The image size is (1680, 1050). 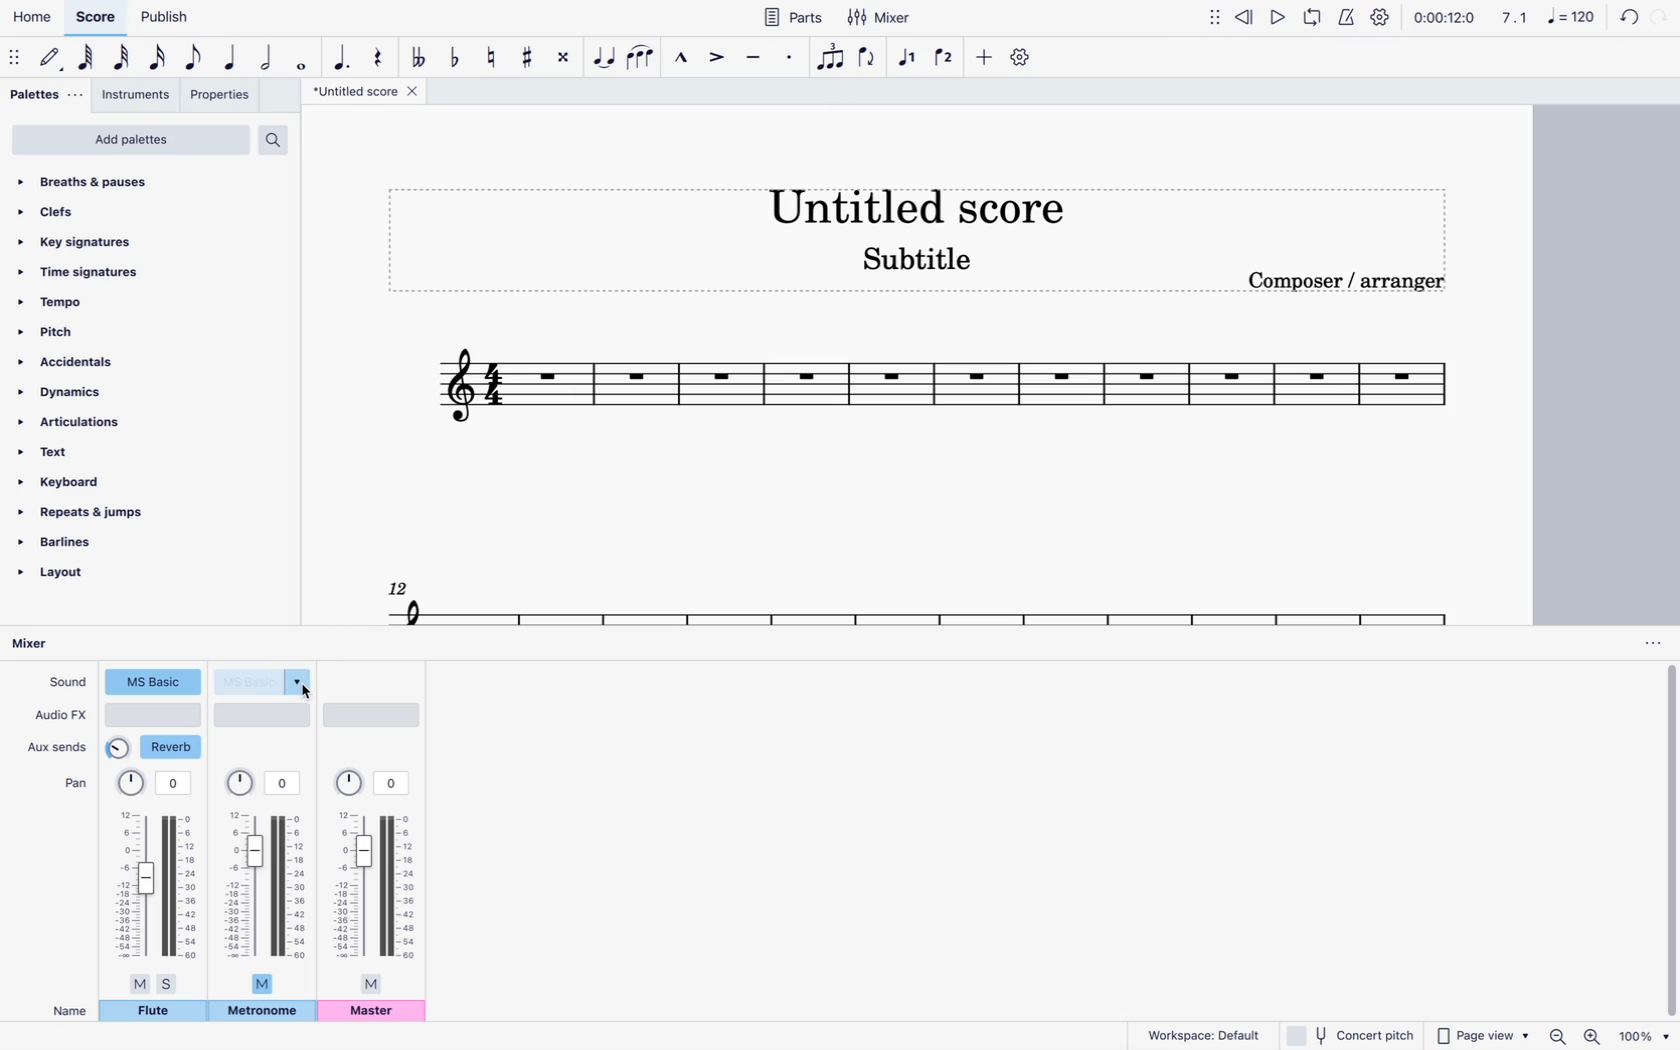 What do you see at coordinates (120, 302) in the screenshot?
I see `tempo` at bounding box center [120, 302].